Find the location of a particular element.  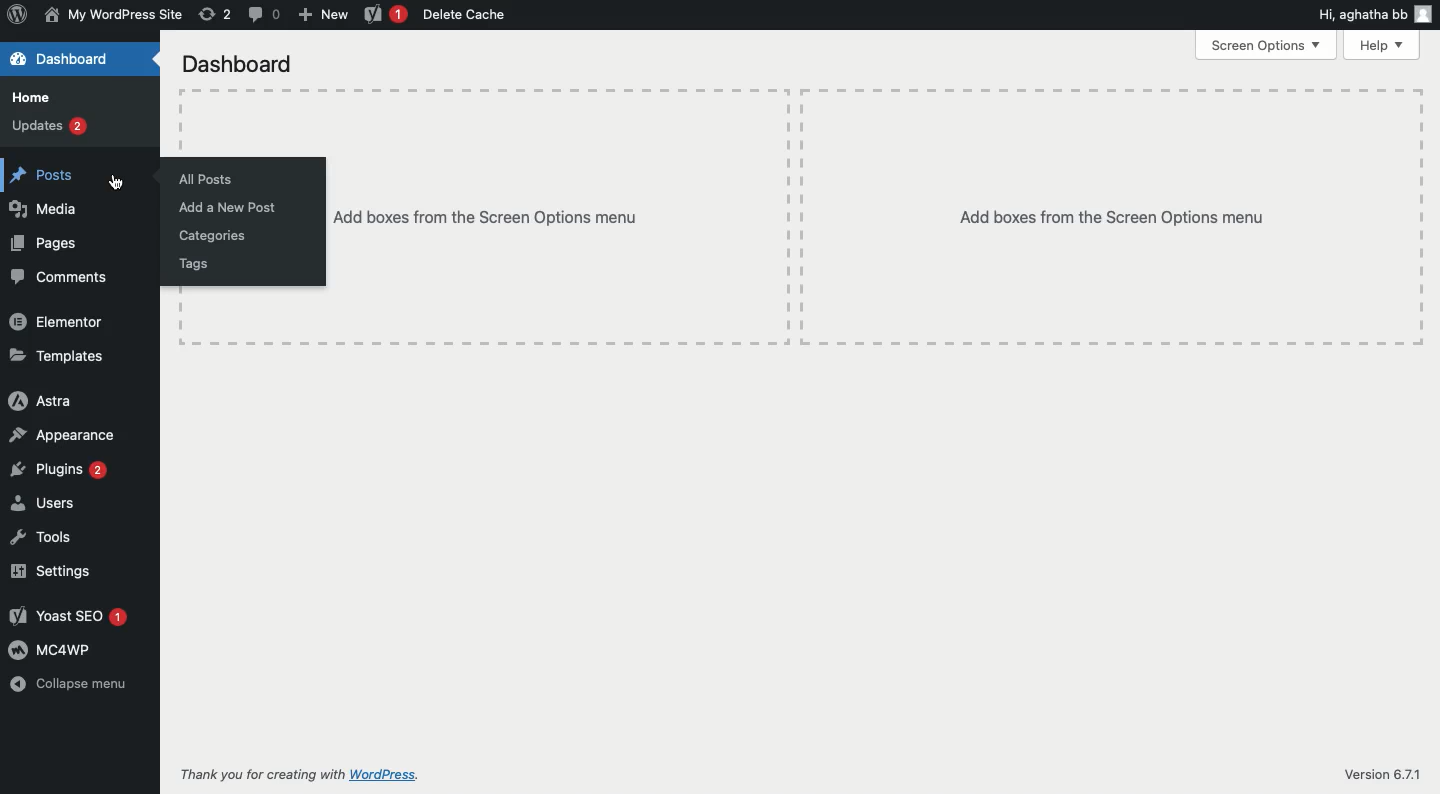

Updates is located at coordinates (55, 127).